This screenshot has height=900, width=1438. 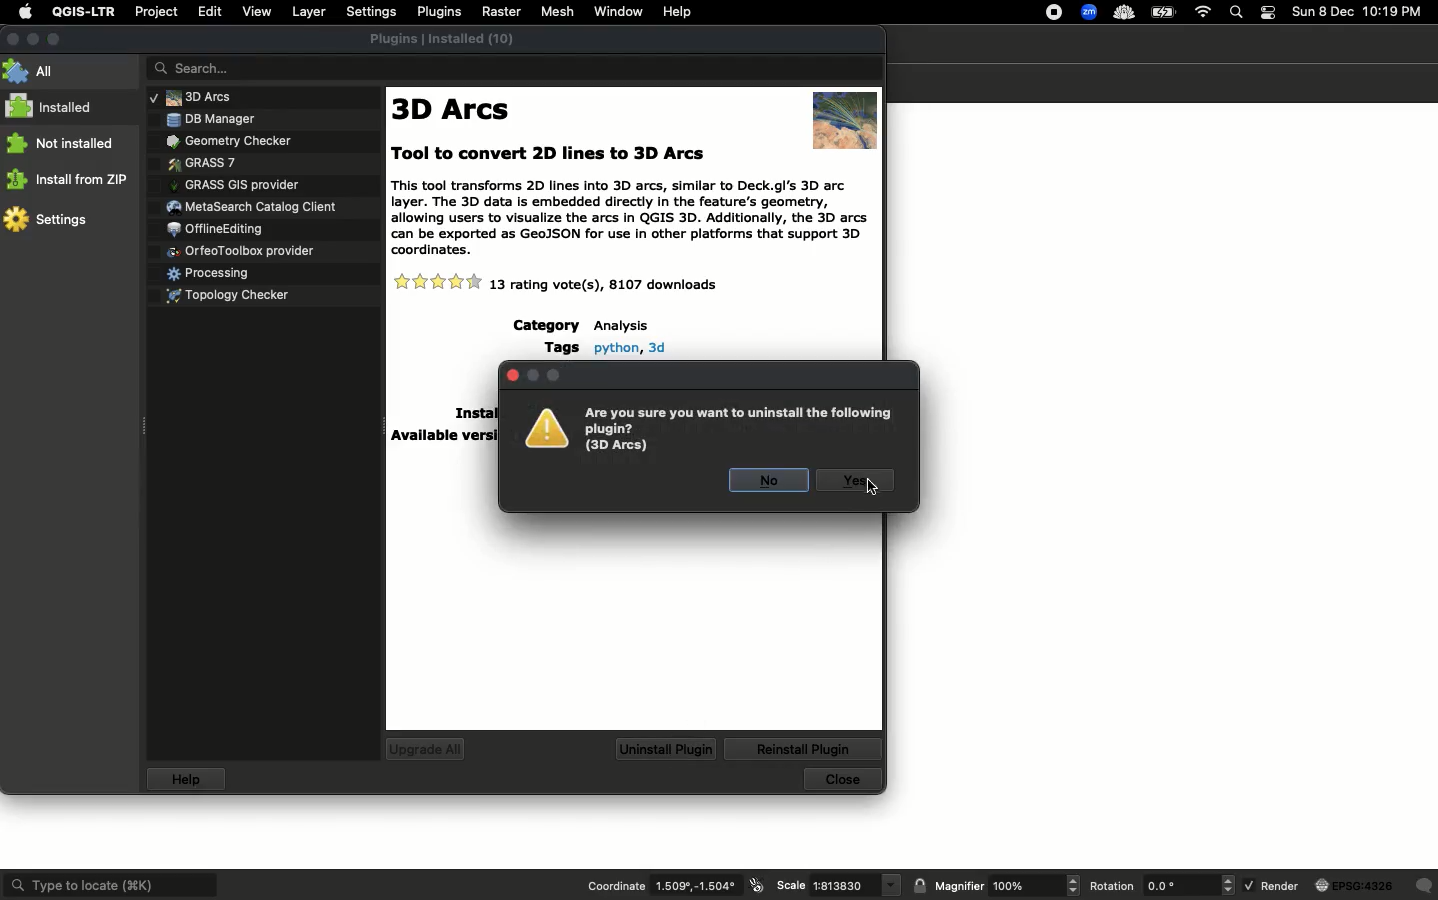 What do you see at coordinates (52, 108) in the screenshot?
I see `Installed` at bounding box center [52, 108].